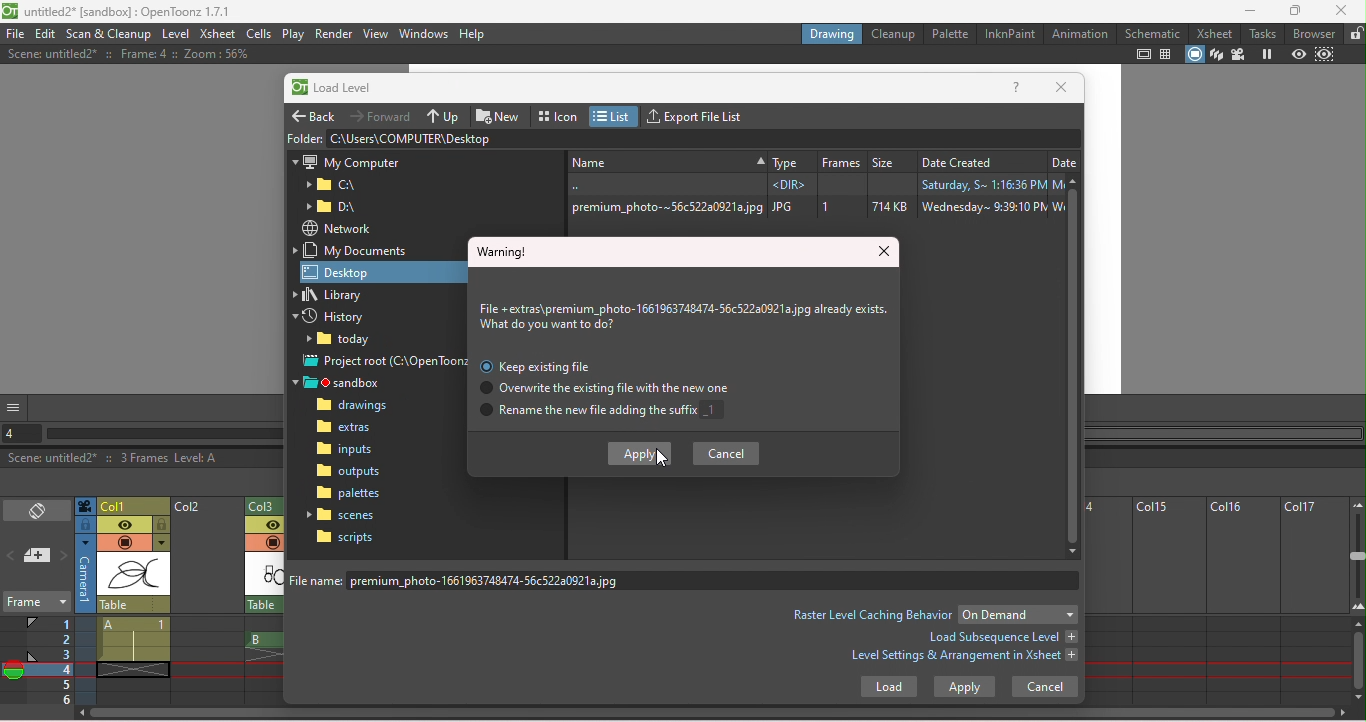 Image resolution: width=1366 pixels, height=722 pixels. Describe the element at coordinates (336, 228) in the screenshot. I see `Network` at that location.